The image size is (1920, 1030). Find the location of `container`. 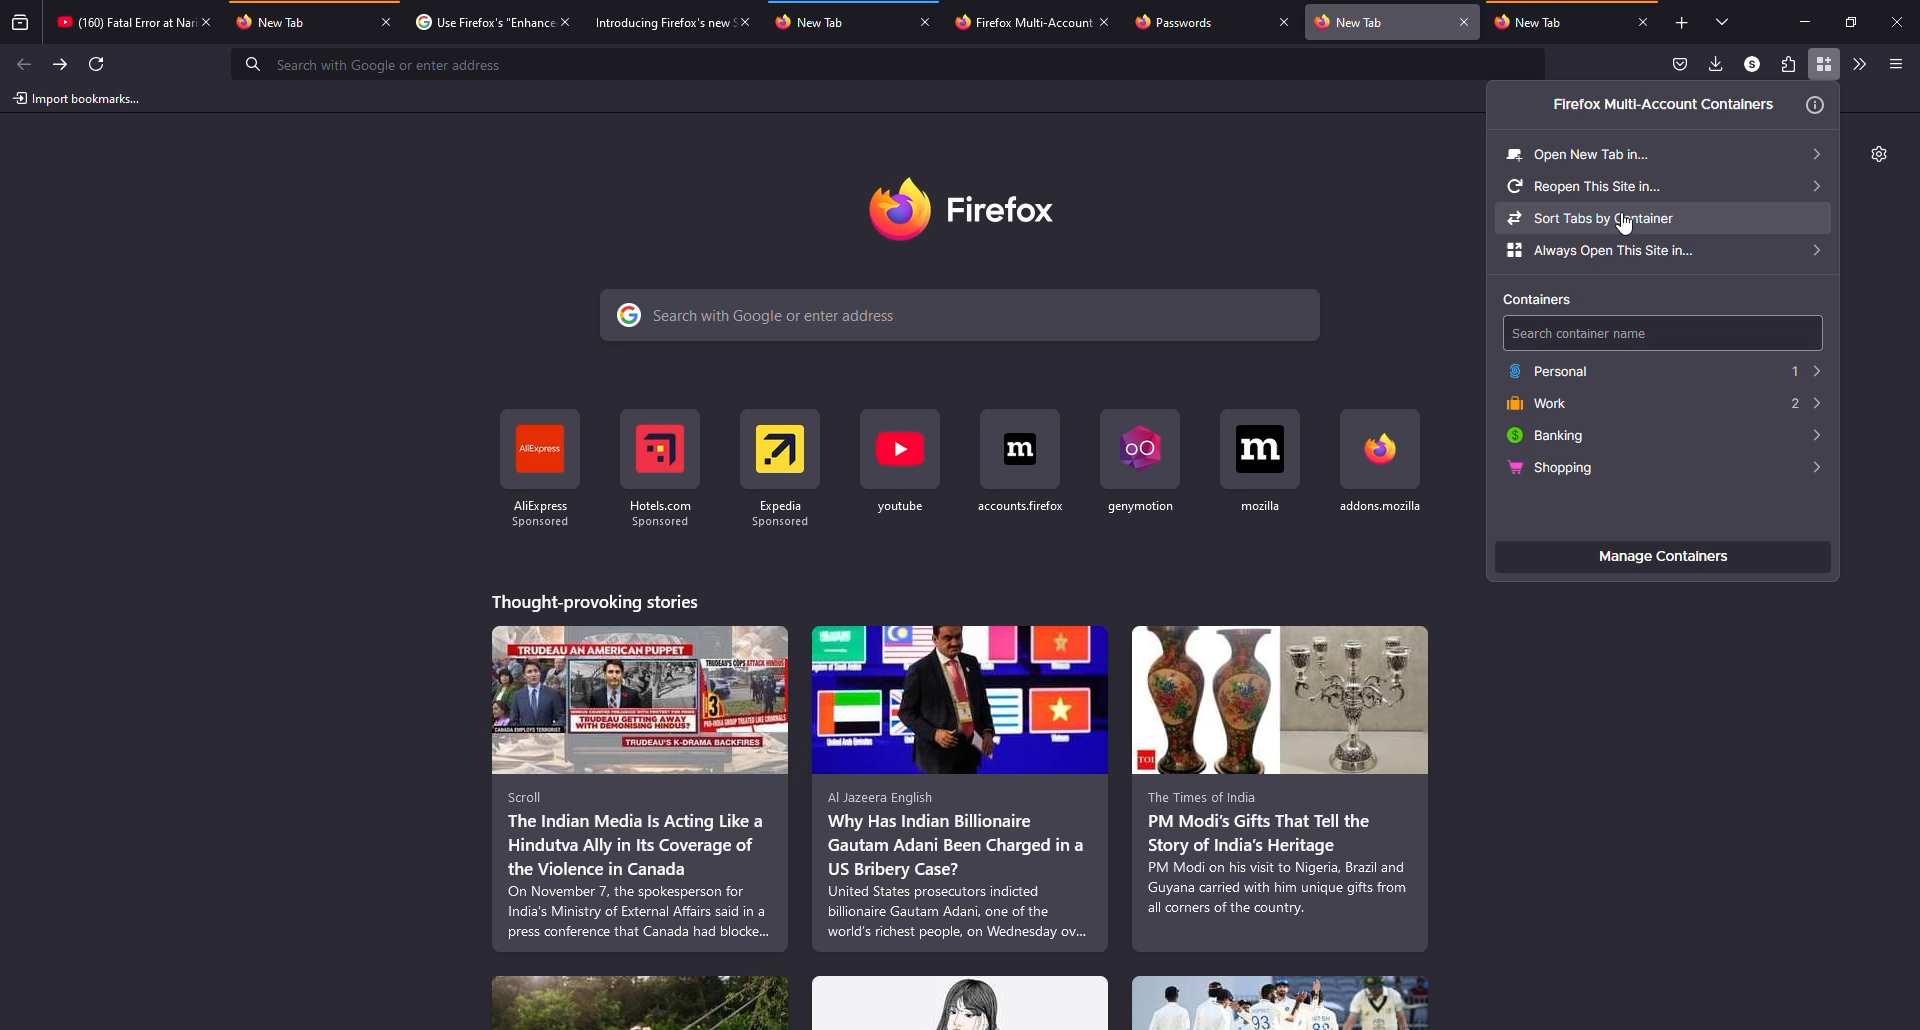

container is located at coordinates (1825, 64).